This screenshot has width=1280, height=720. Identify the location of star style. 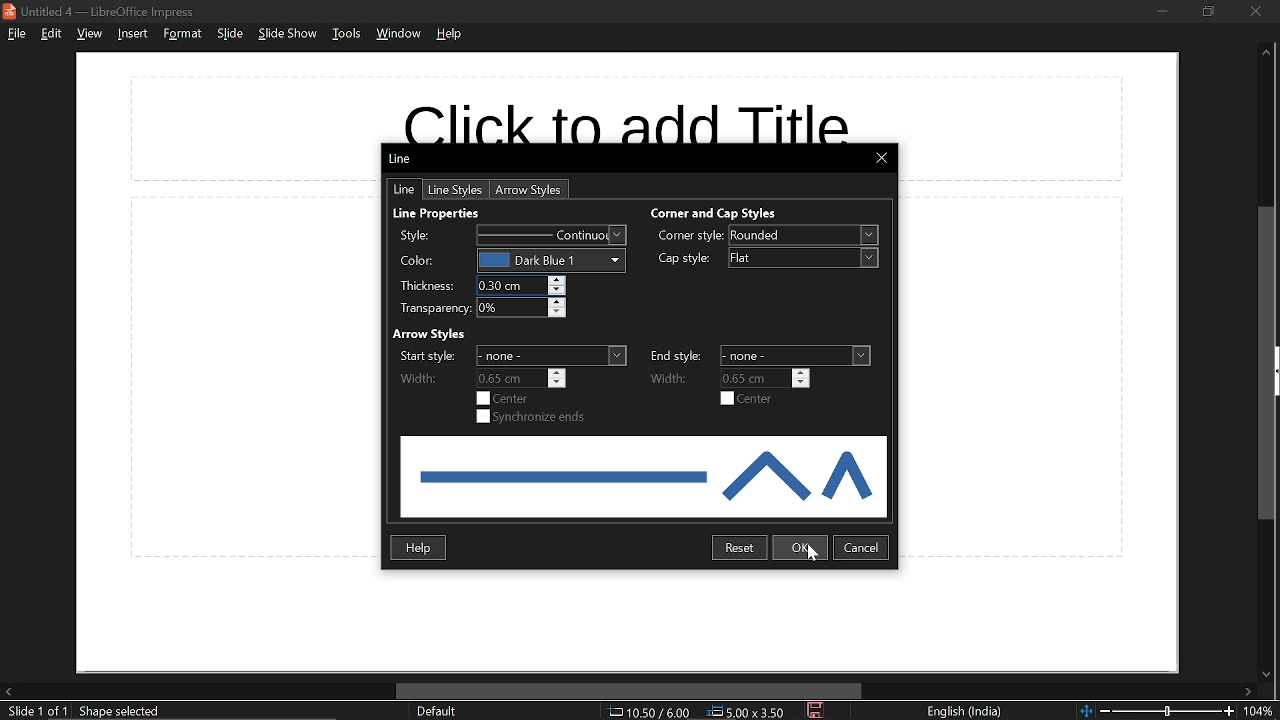
(554, 356).